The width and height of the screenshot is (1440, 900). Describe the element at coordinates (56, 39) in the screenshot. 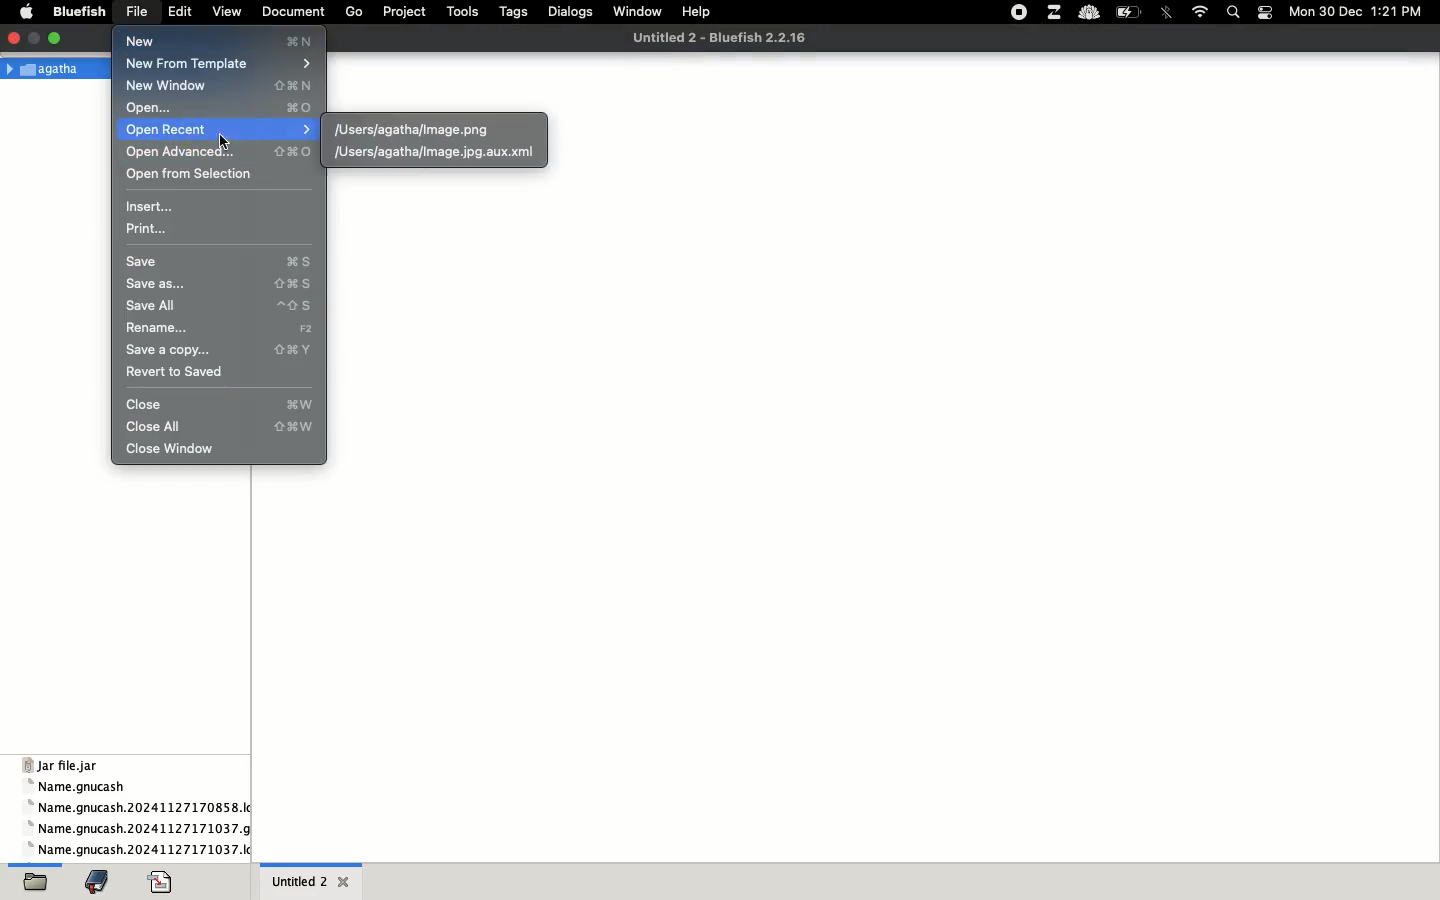

I see `minimize` at that location.